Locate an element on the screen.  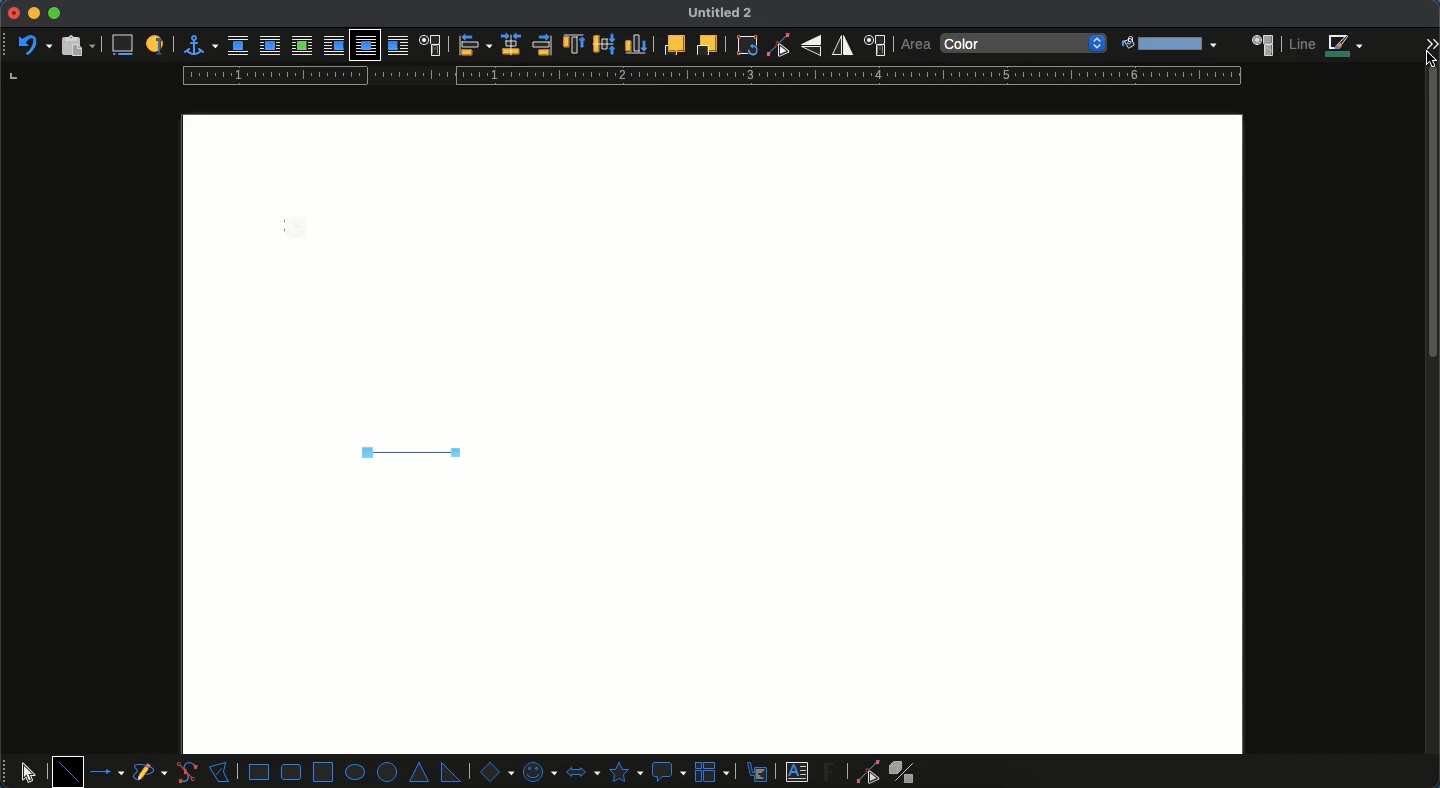
center is located at coordinates (511, 44).